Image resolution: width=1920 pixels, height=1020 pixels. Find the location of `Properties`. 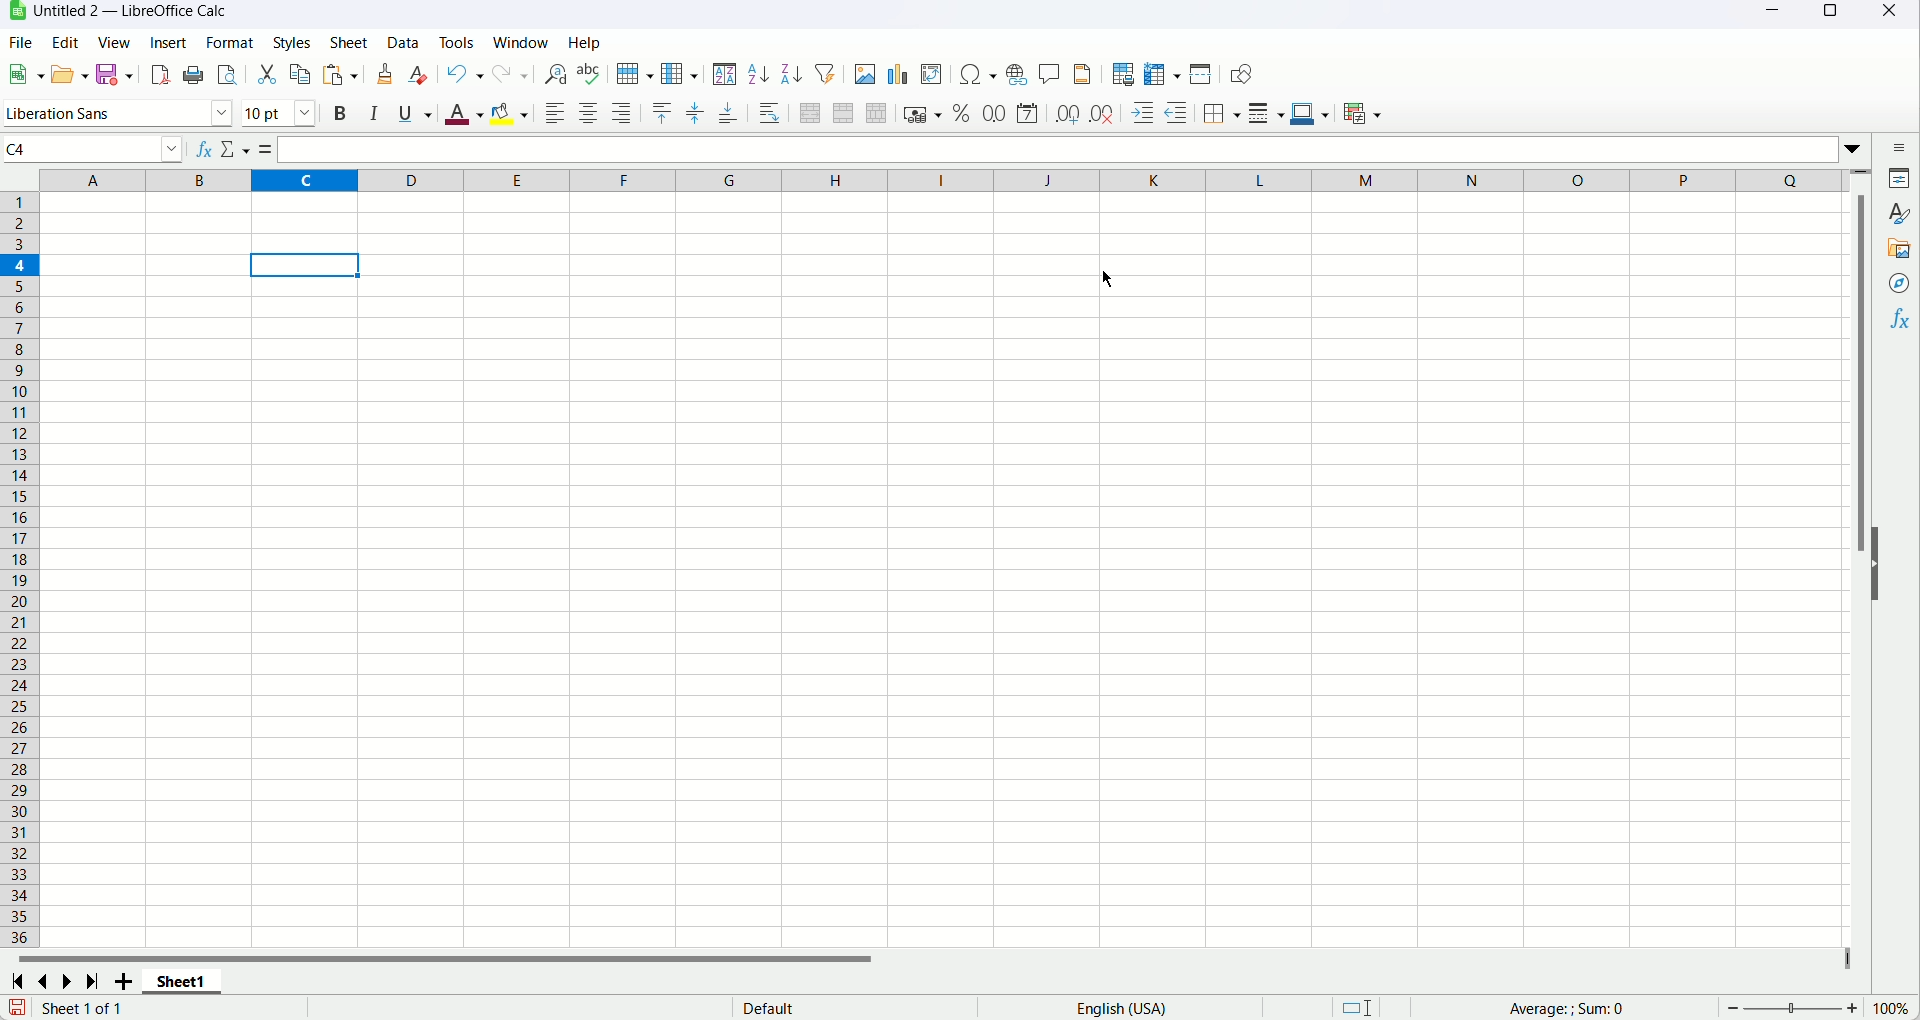

Properties is located at coordinates (1898, 178).